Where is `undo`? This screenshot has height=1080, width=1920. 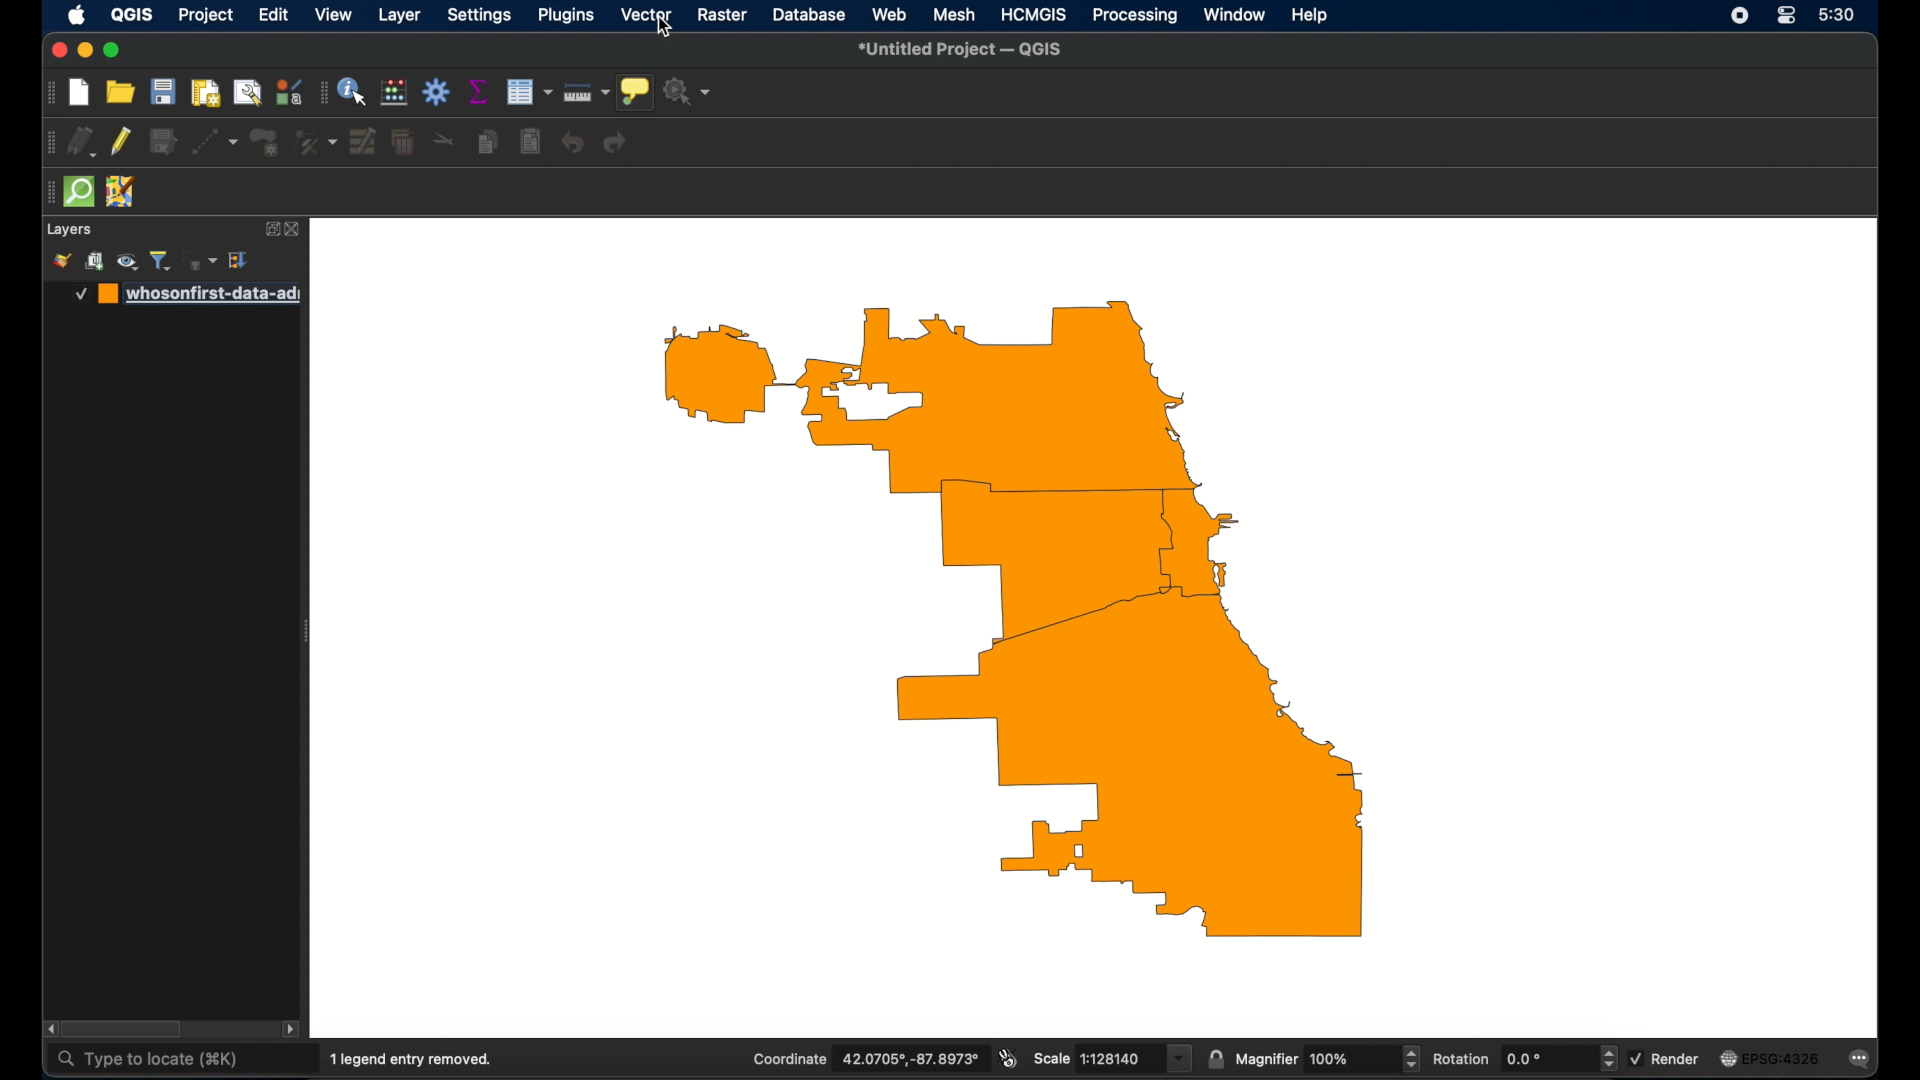
undo is located at coordinates (573, 143).